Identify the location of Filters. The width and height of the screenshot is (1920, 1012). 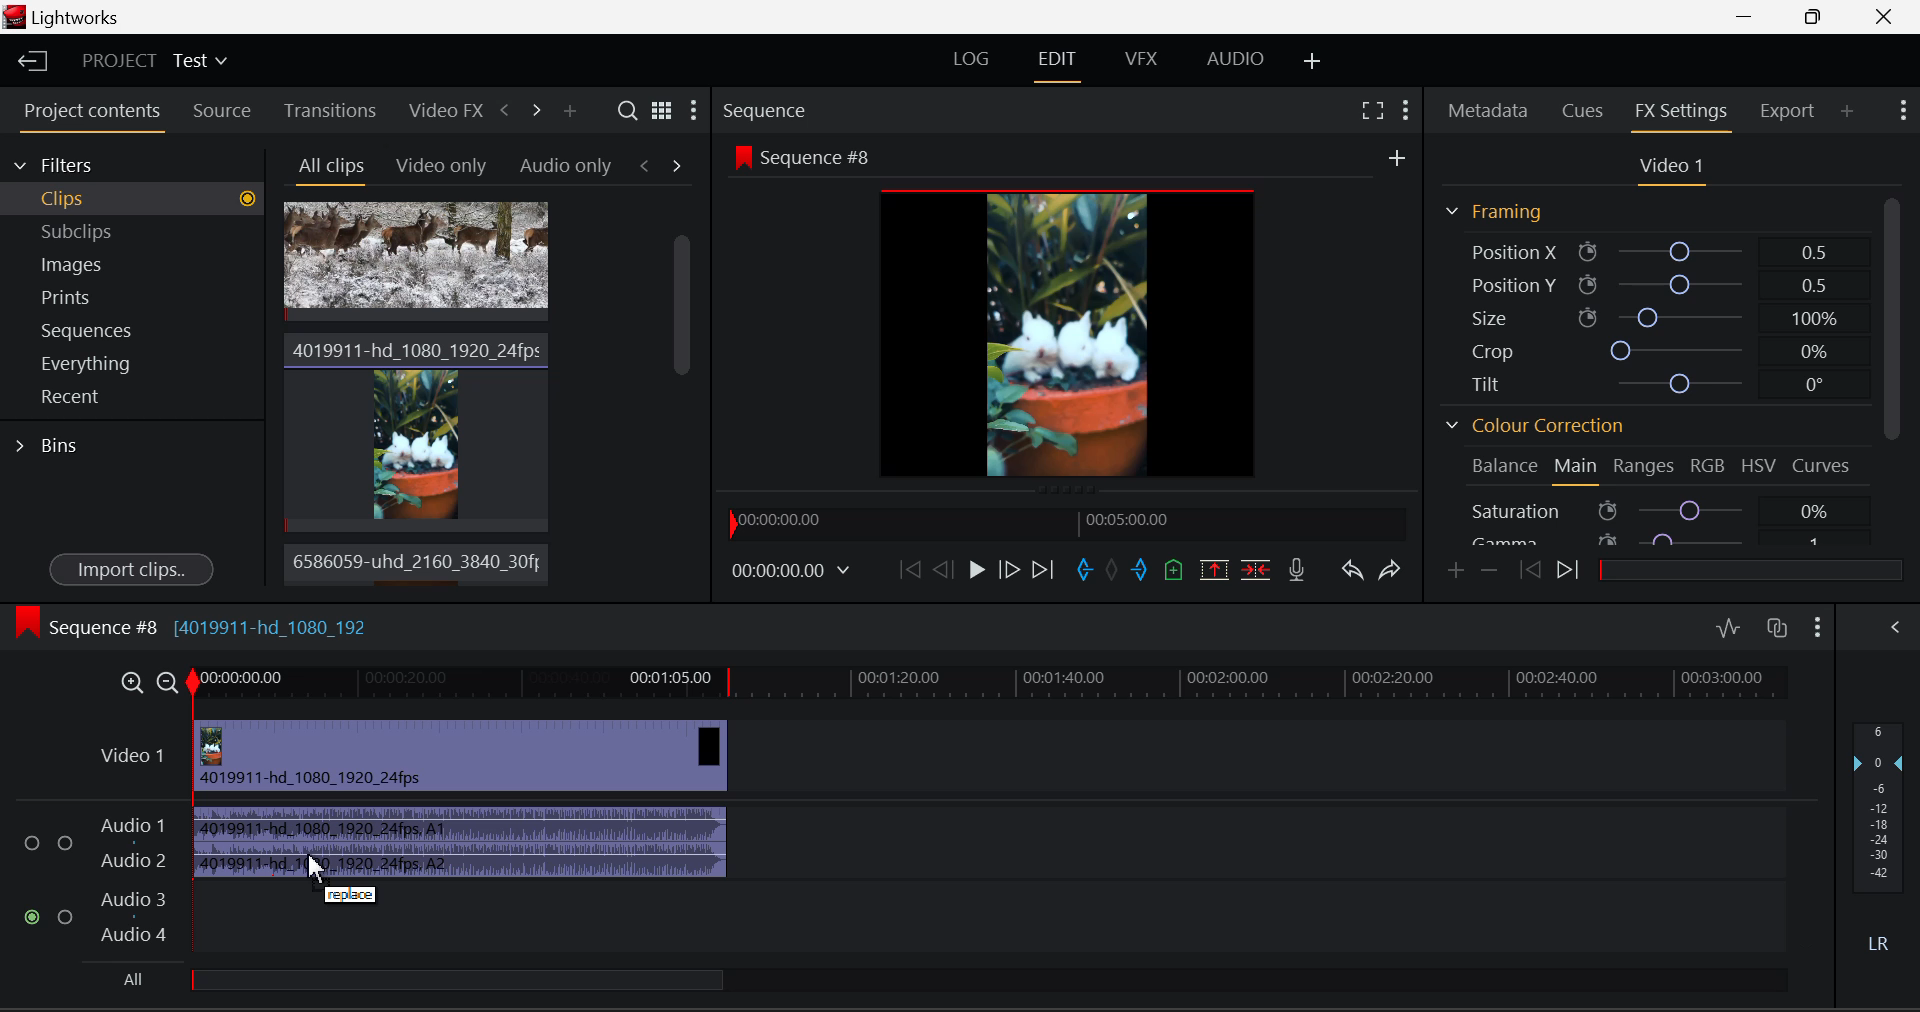
(132, 164).